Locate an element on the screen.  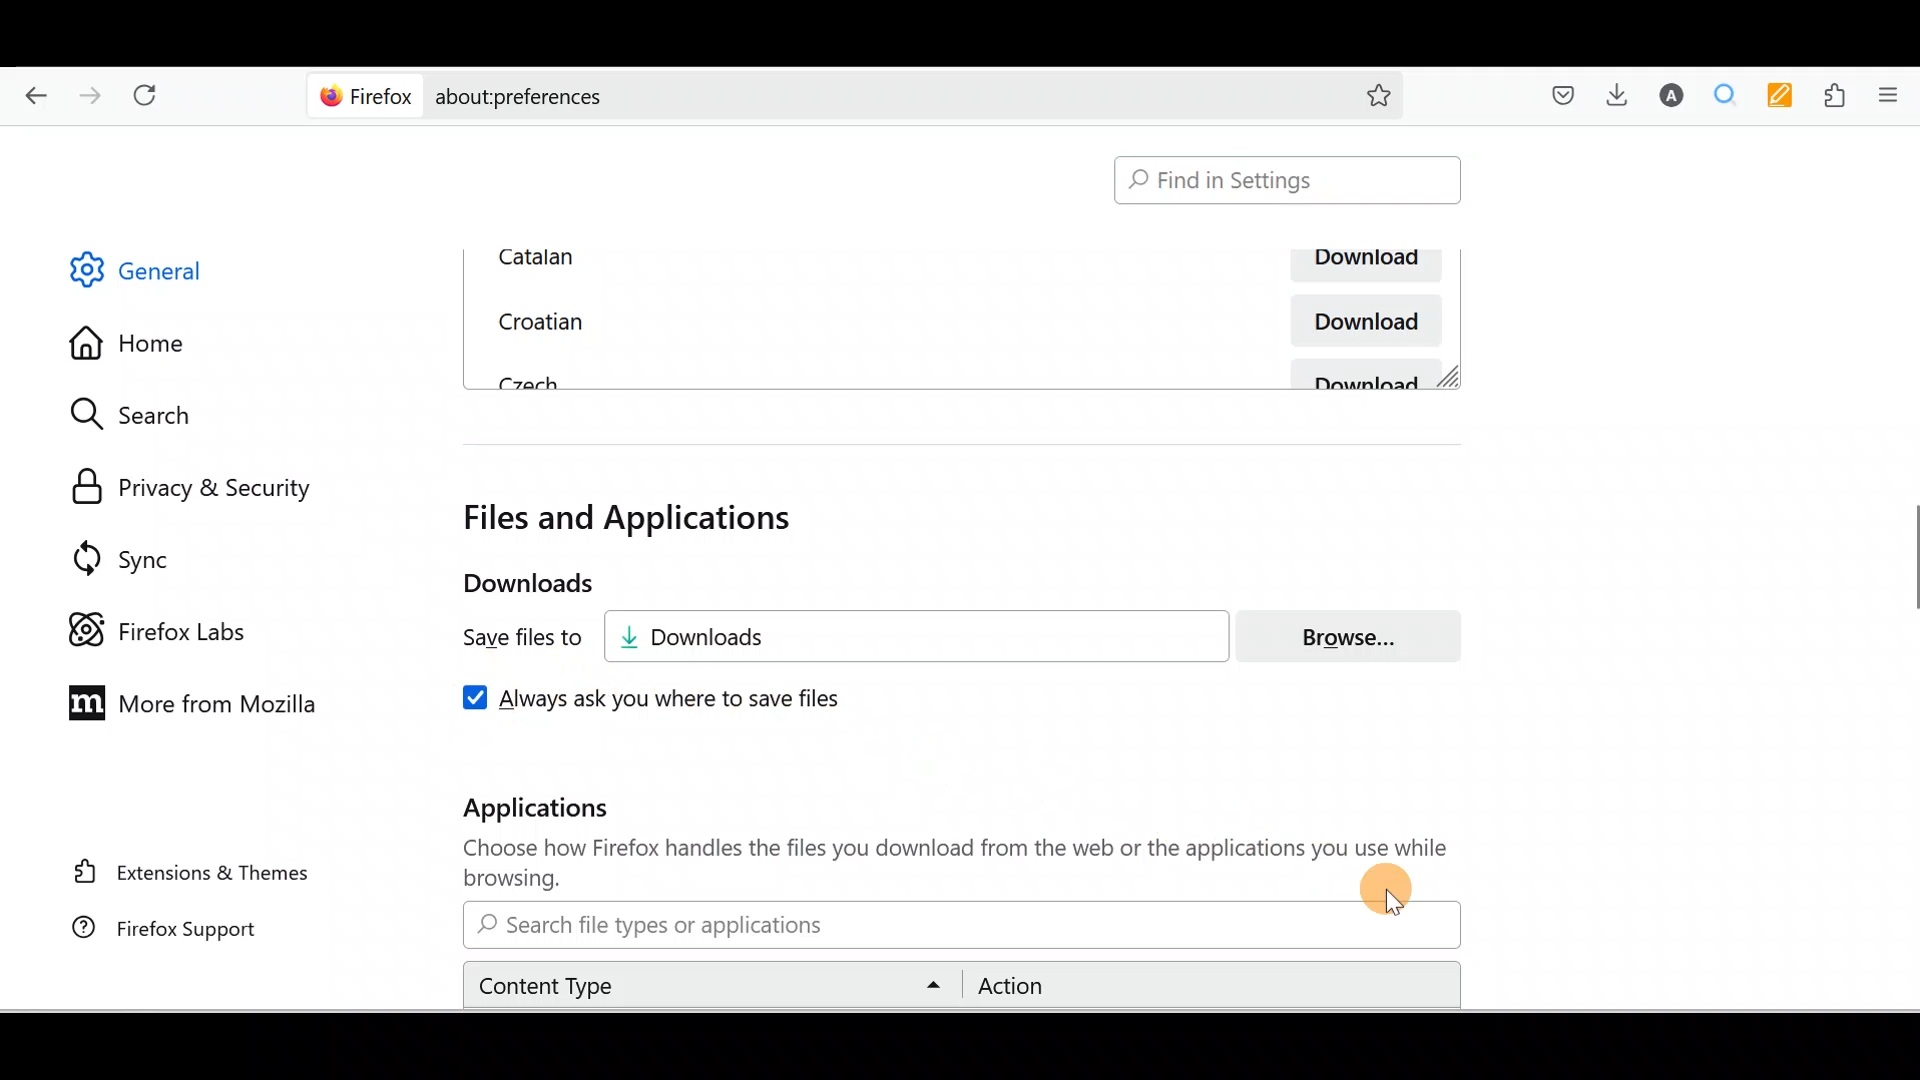
scroll up is located at coordinates (1908, 133).